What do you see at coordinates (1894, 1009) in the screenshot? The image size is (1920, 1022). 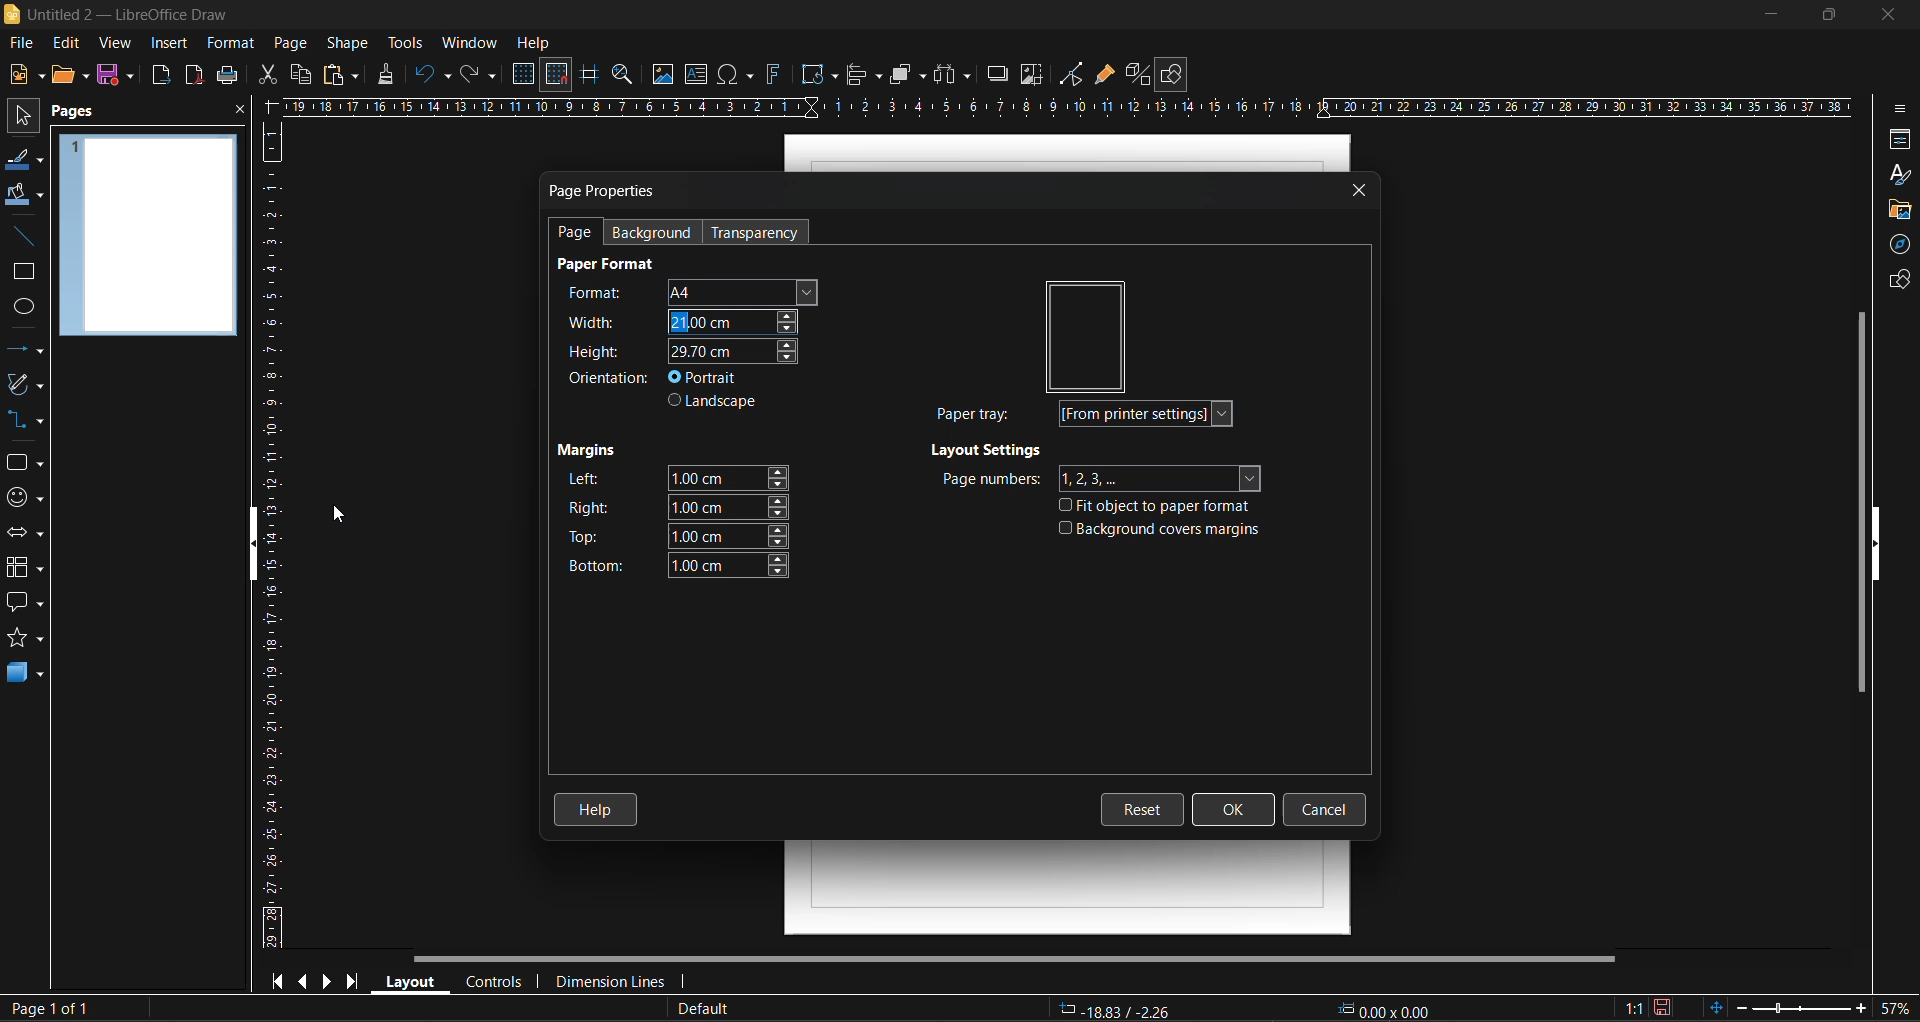 I see `zoom factor` at bounding box center [1894, 1009].